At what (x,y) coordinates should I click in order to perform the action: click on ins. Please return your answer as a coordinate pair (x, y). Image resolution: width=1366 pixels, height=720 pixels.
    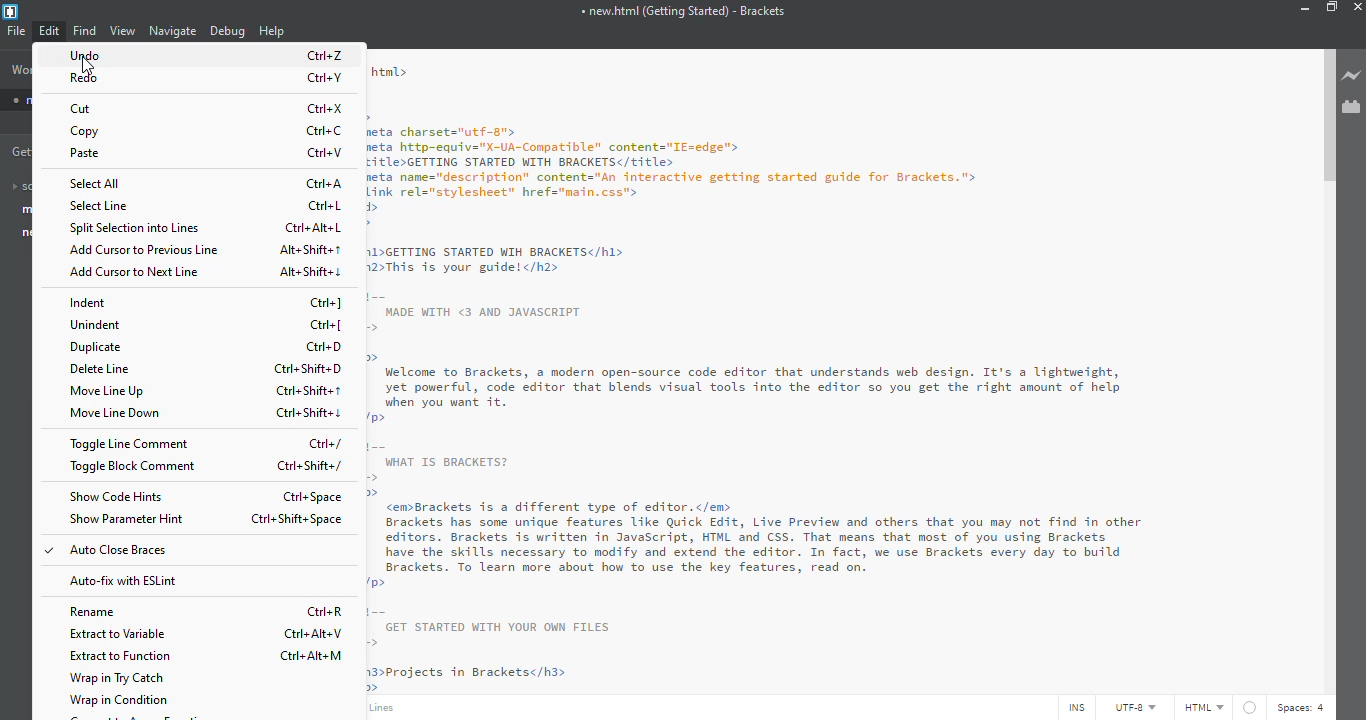
    Looking at the image, I should click on (1074, 708).